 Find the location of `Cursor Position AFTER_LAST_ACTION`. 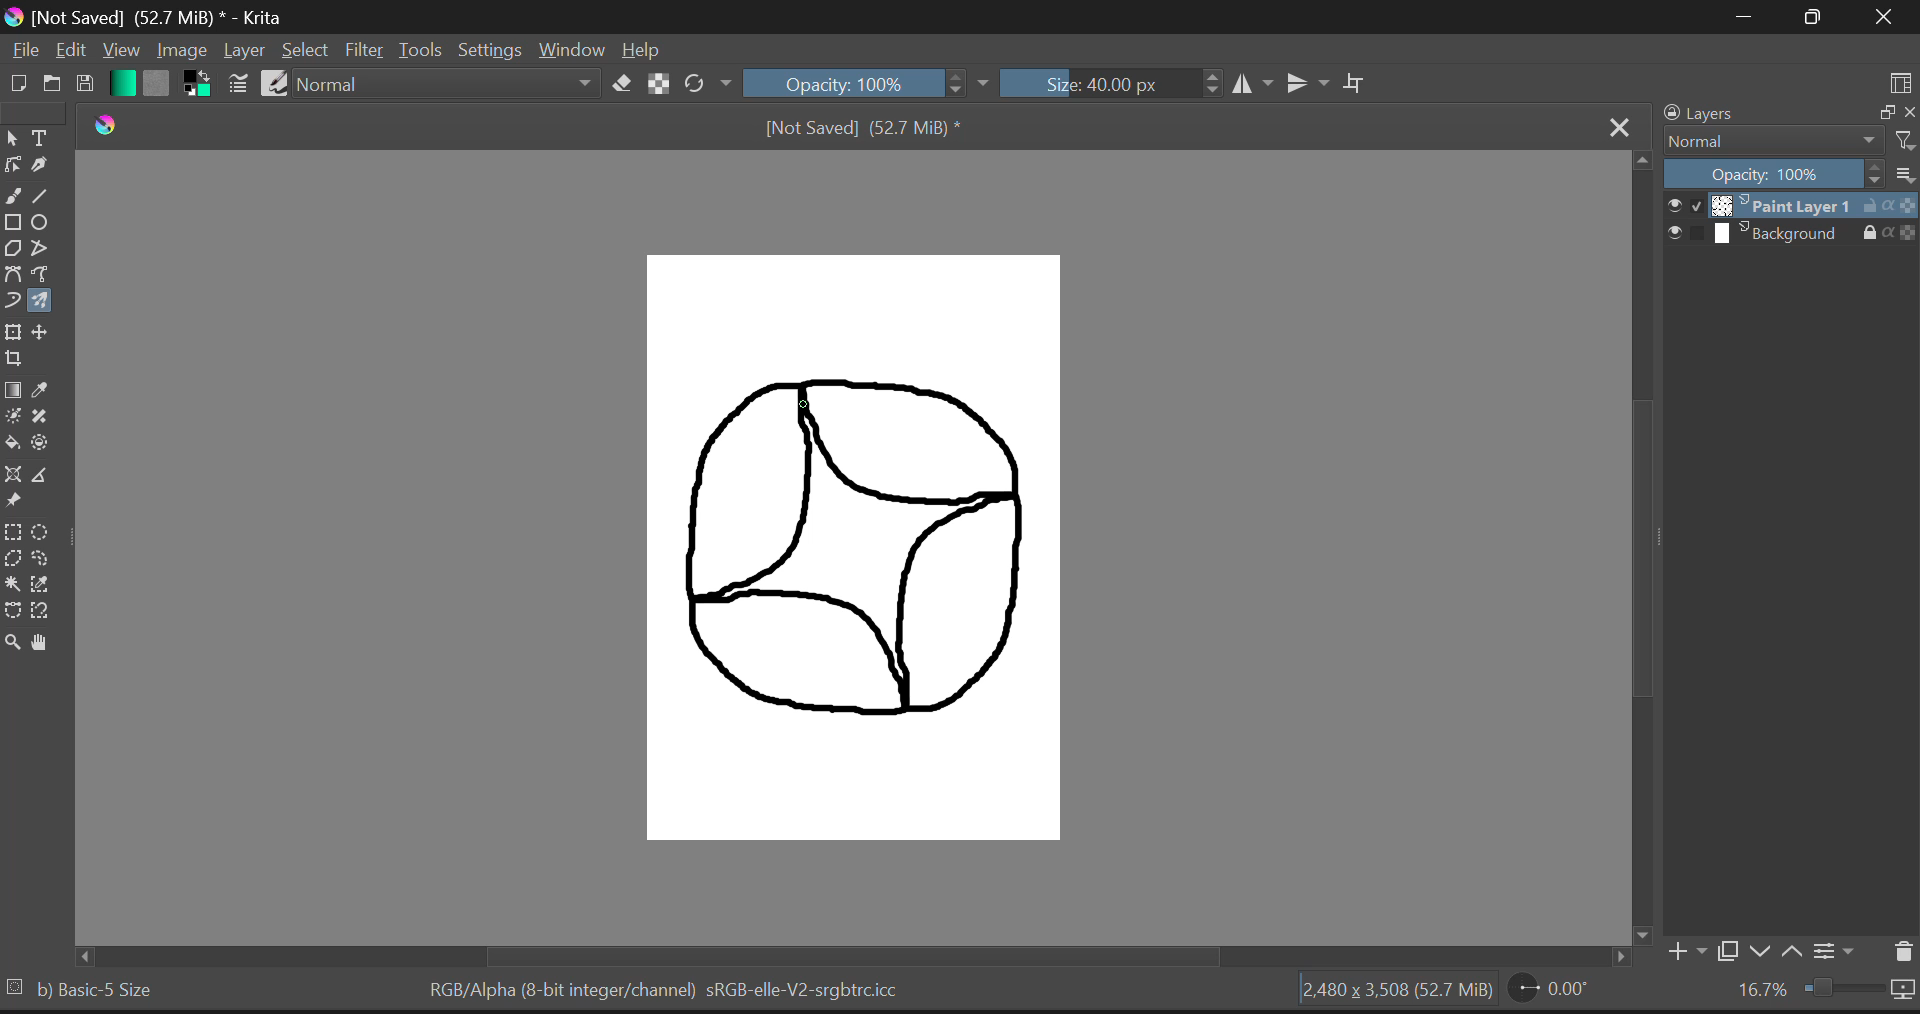

Cursor Position AFTER_LAST_ACTION is located at coordinates (808, 400).